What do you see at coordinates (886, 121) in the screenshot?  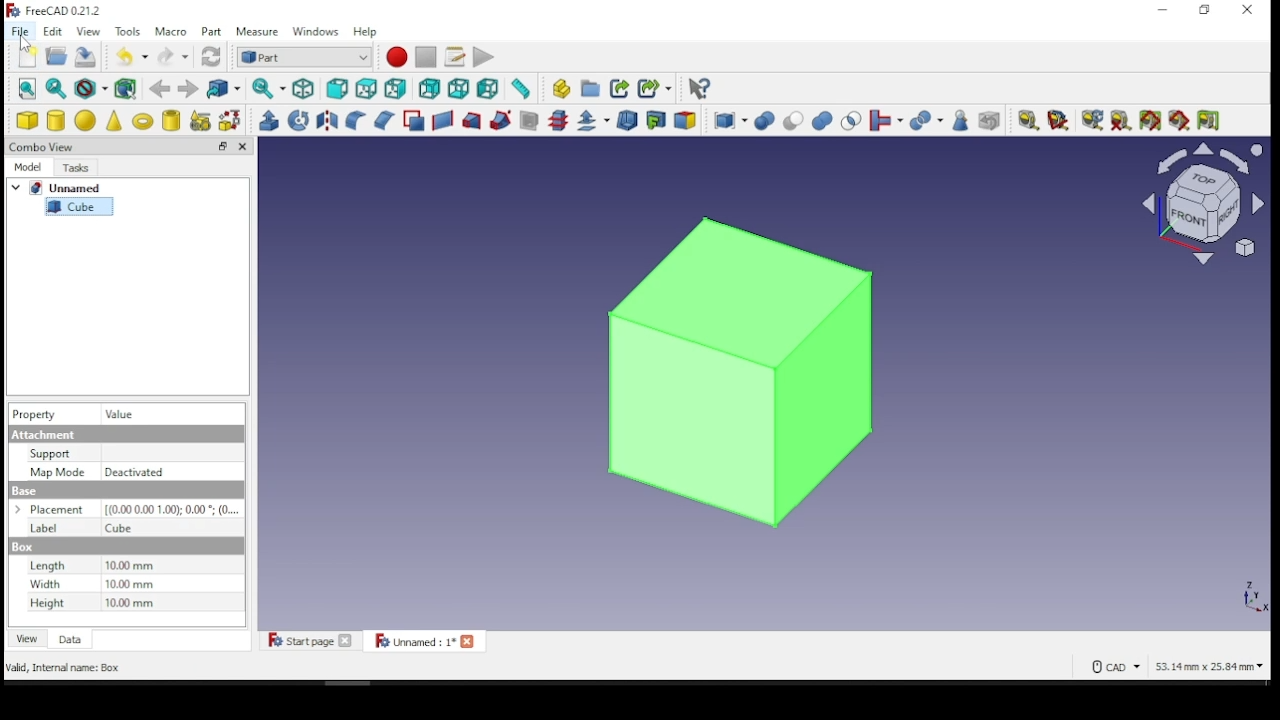 I see `join objects` at bounding box center [886, 121].